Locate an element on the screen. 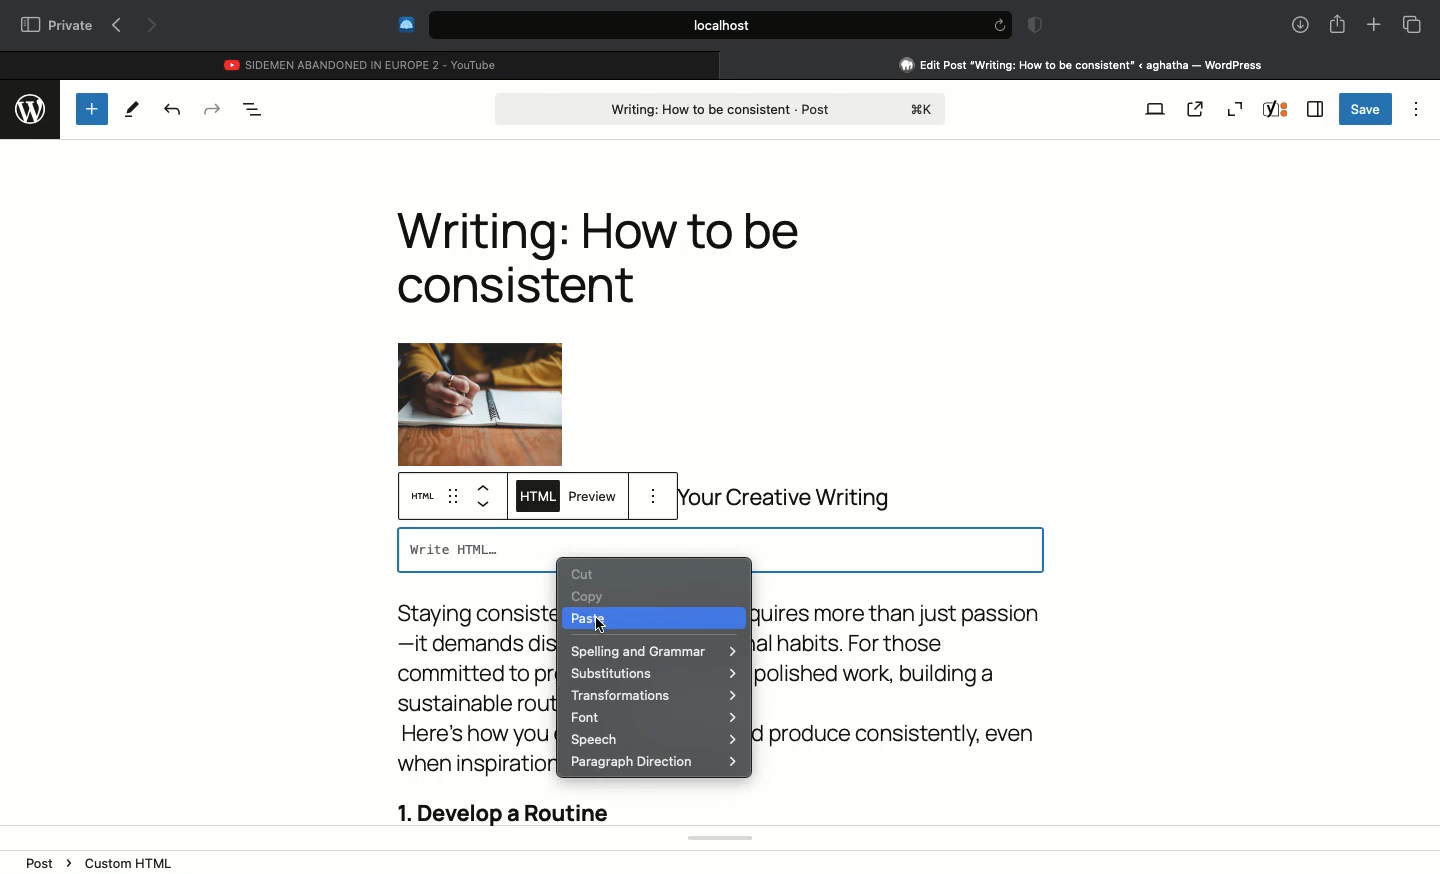 This screenshot has height=874, width=1440. wordpress is located at coordinates (29, 106).